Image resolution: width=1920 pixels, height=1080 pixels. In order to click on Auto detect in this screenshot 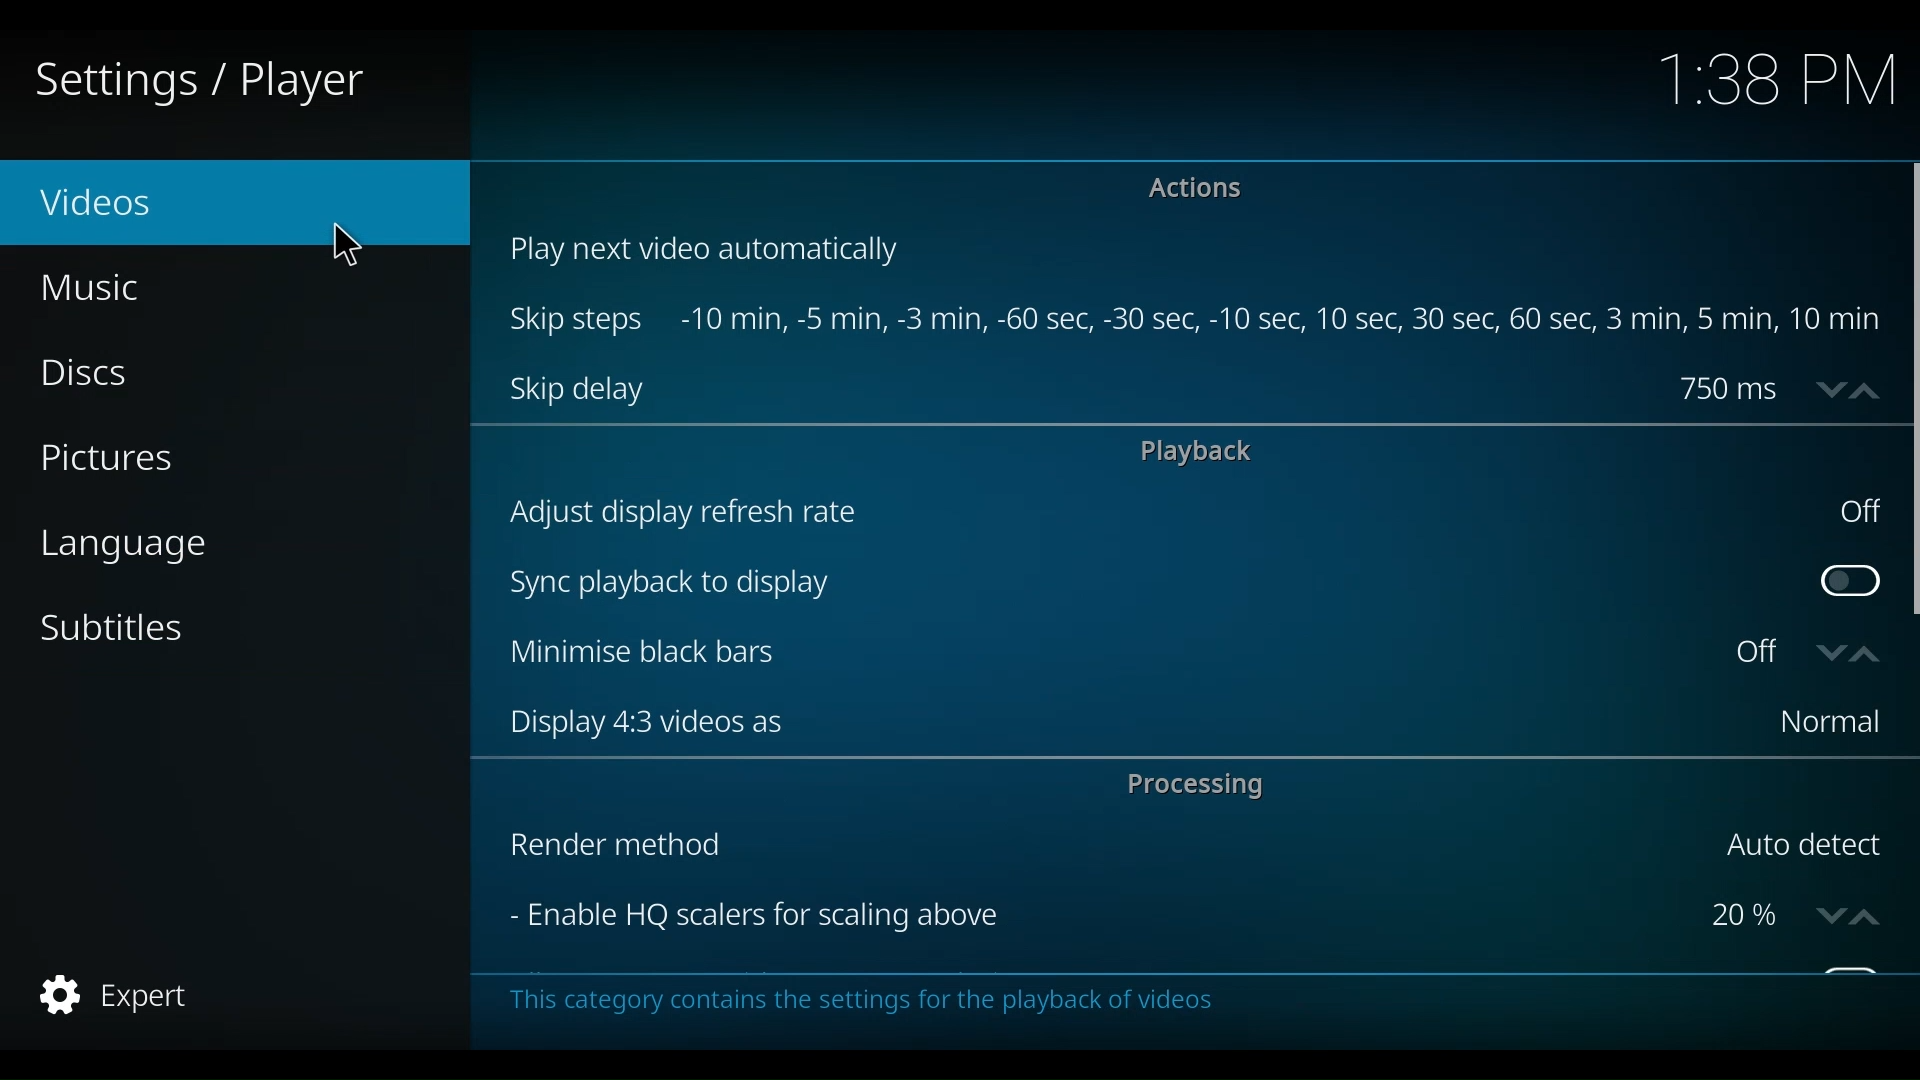, I will do `click(1804, 846)`.